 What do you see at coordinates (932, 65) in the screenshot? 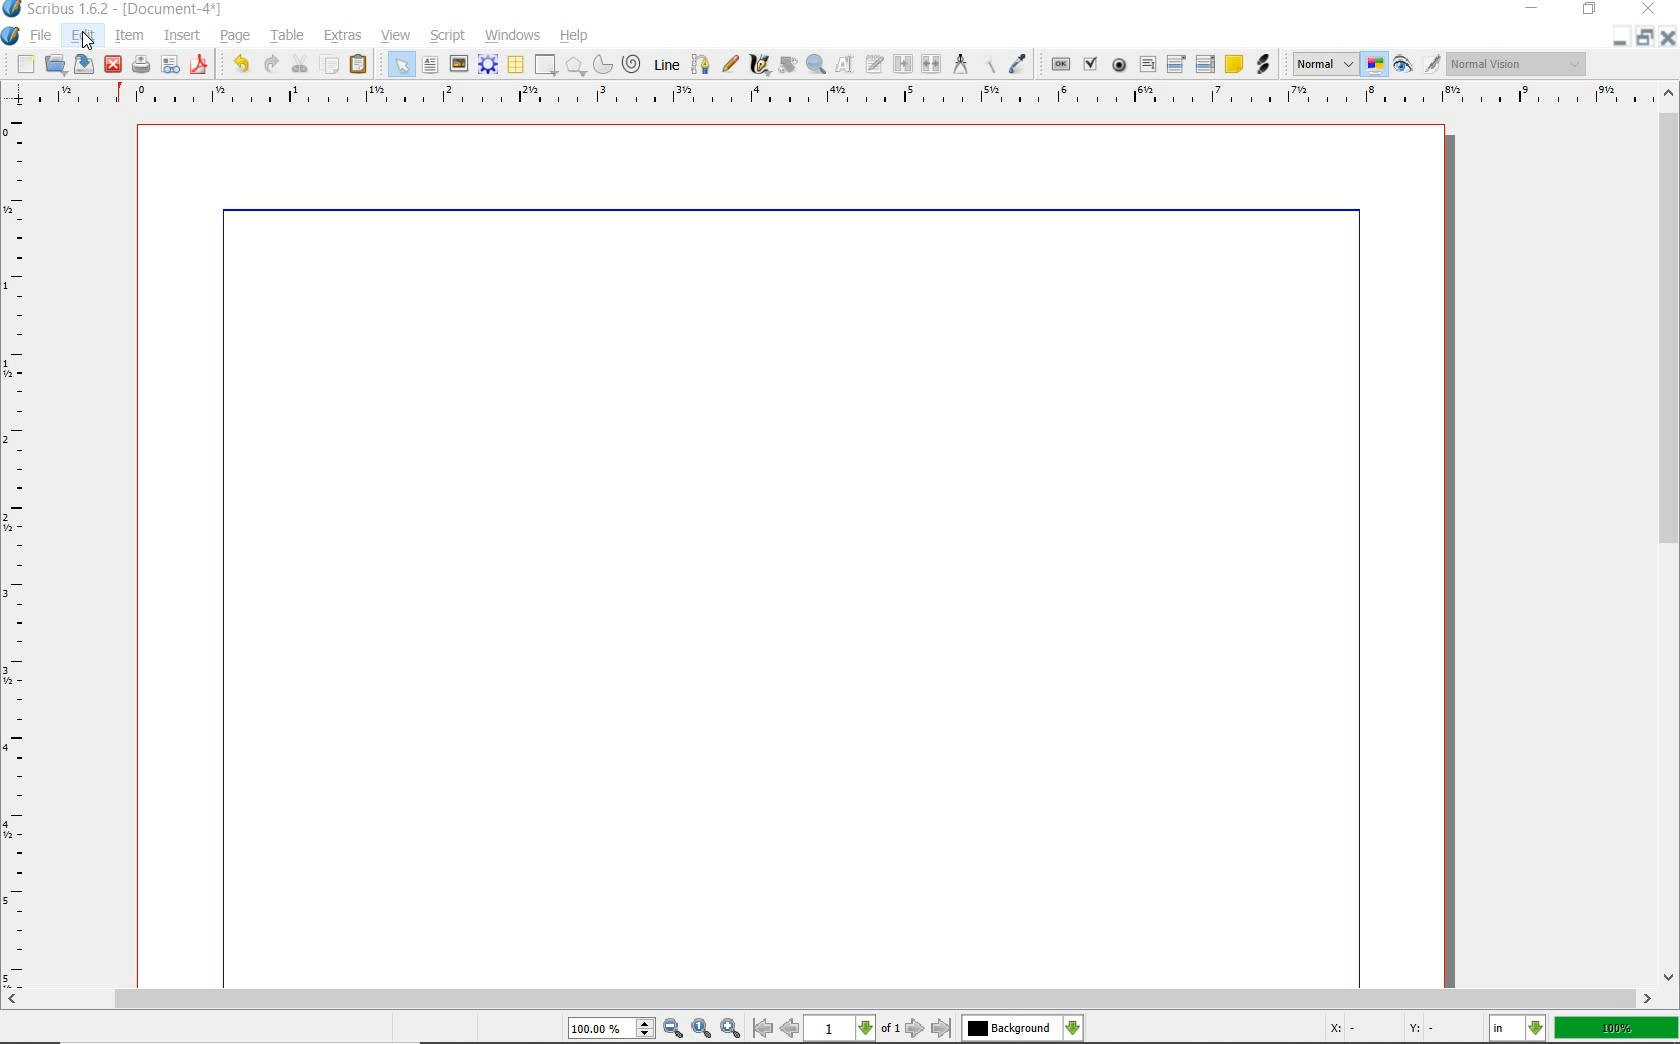
I see `unlink text frames` at bounding box center [932, 65].